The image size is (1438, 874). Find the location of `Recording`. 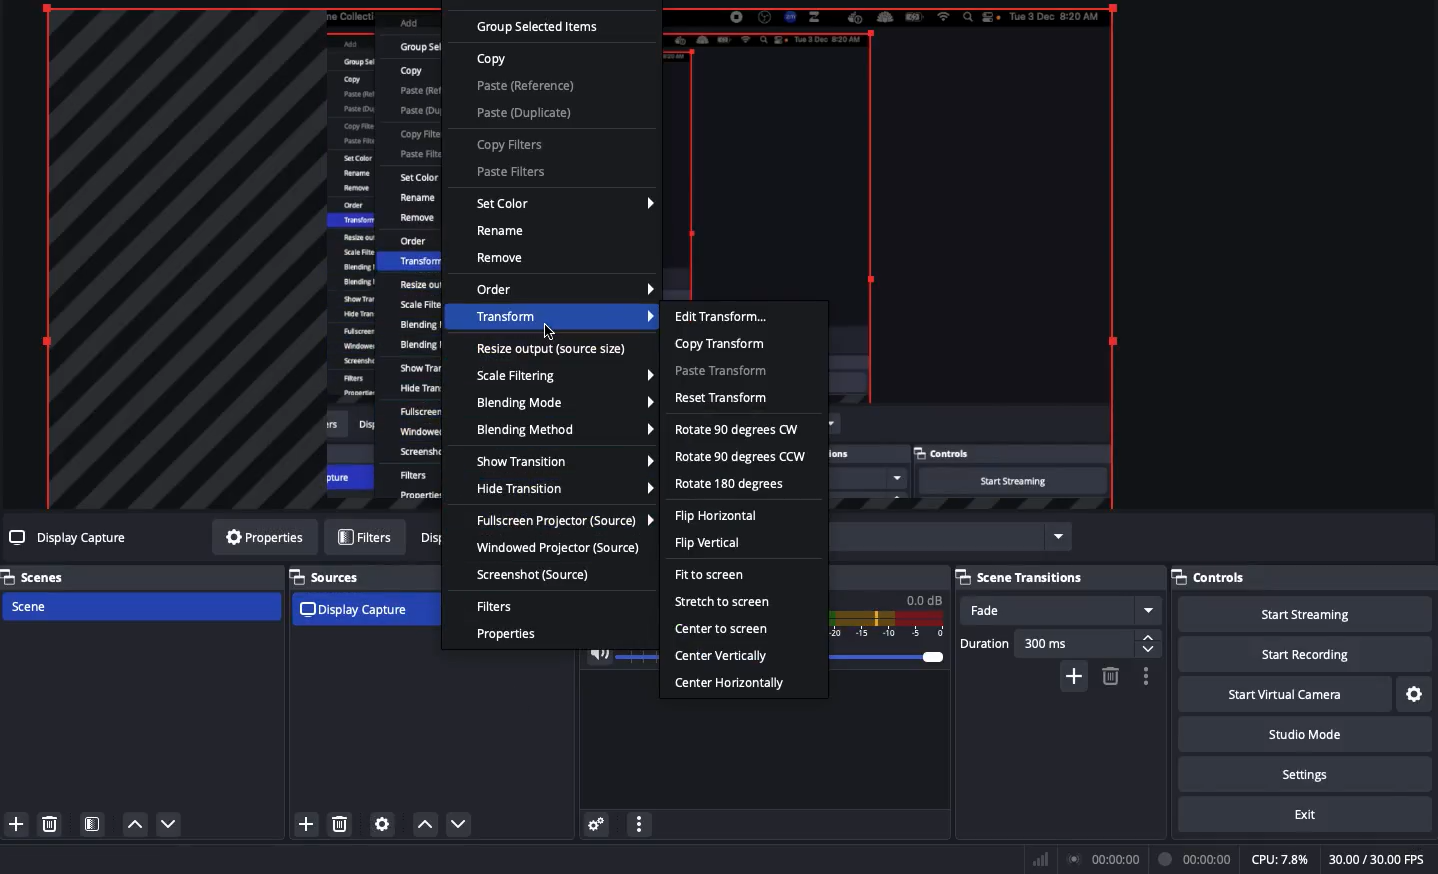

Recording is located at coordinates (1196, 857).